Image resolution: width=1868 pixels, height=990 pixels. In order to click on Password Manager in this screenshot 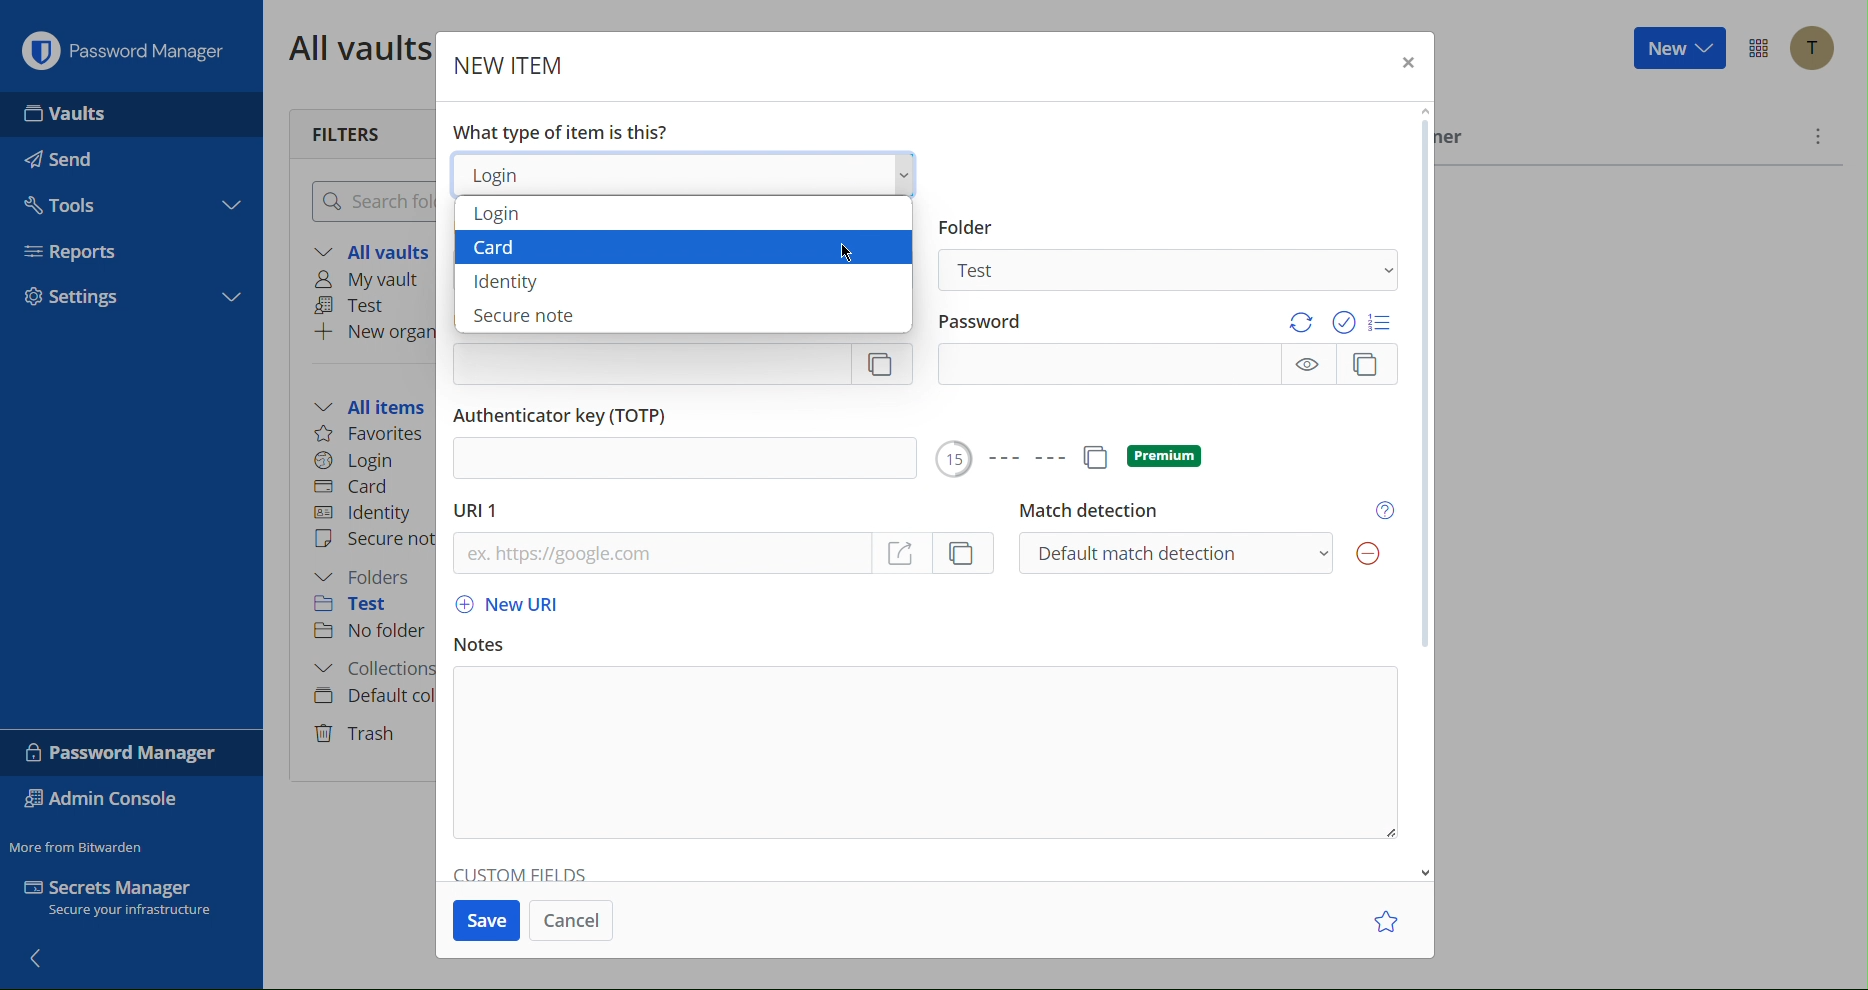, I will do `click(136, 52)`.